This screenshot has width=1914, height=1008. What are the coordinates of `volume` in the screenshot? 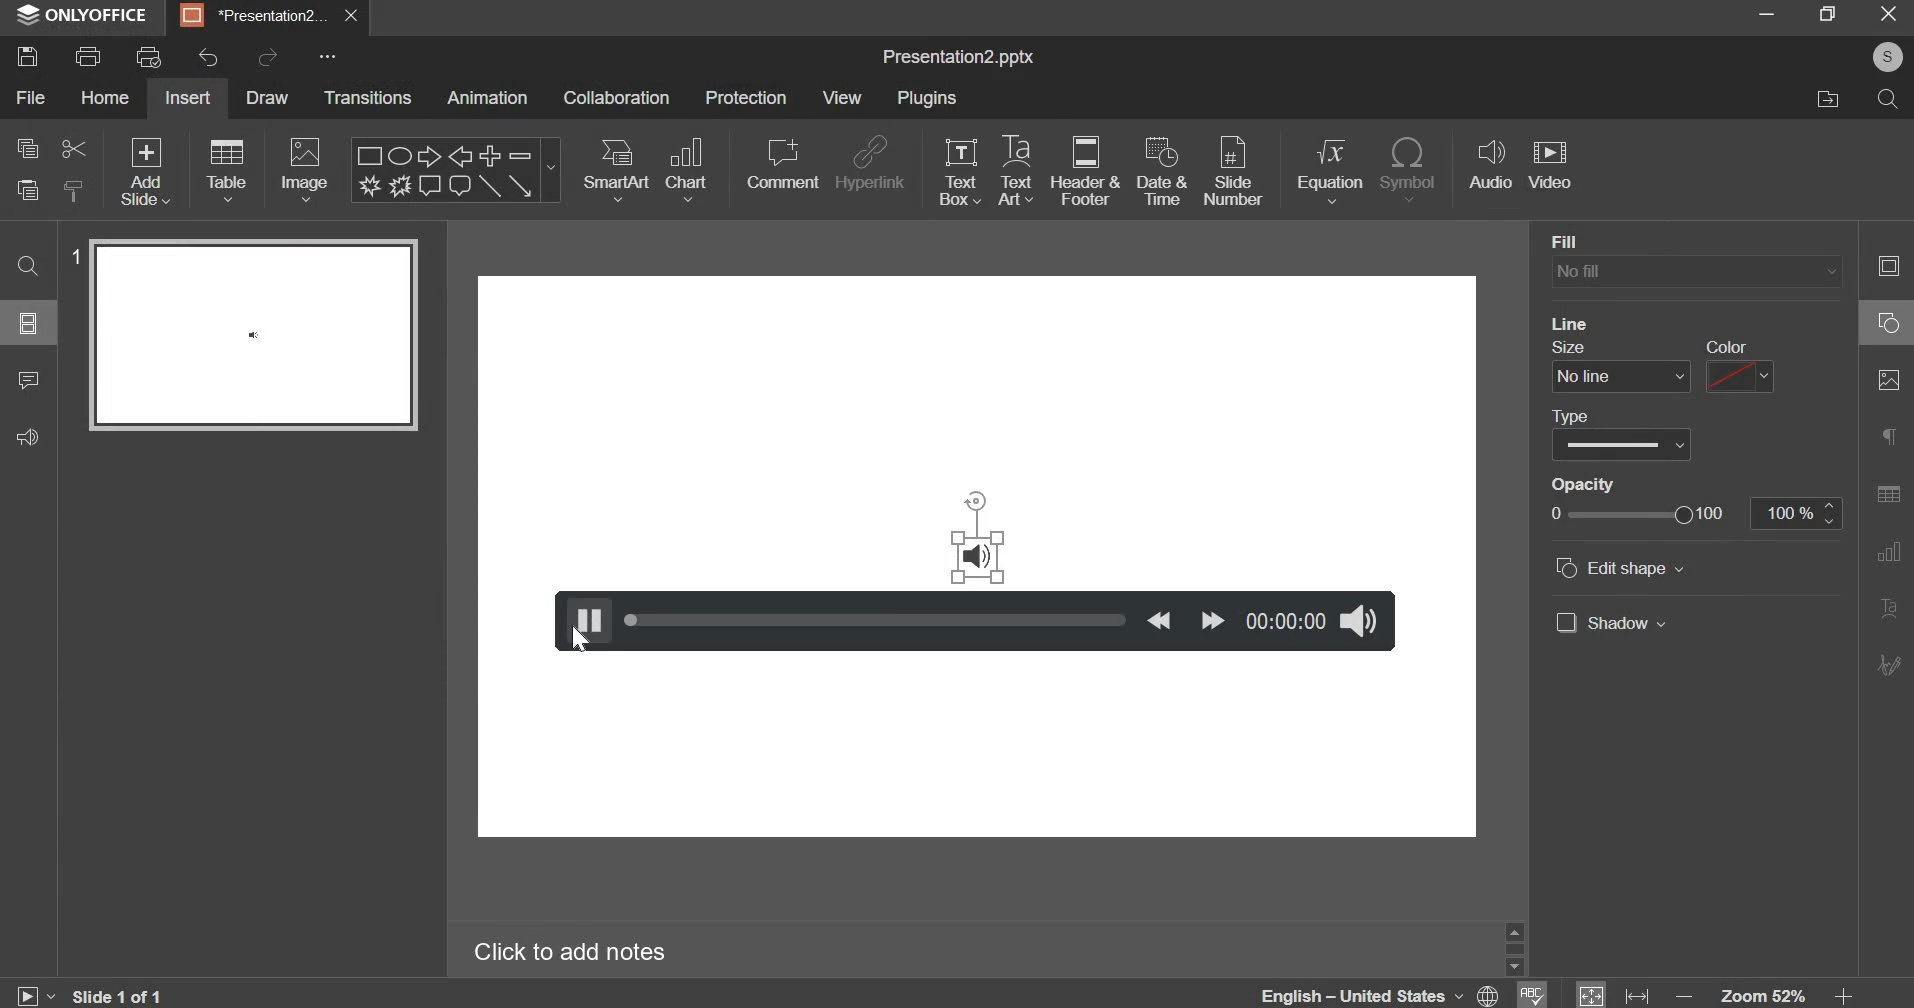 It's located at (1363, 620).